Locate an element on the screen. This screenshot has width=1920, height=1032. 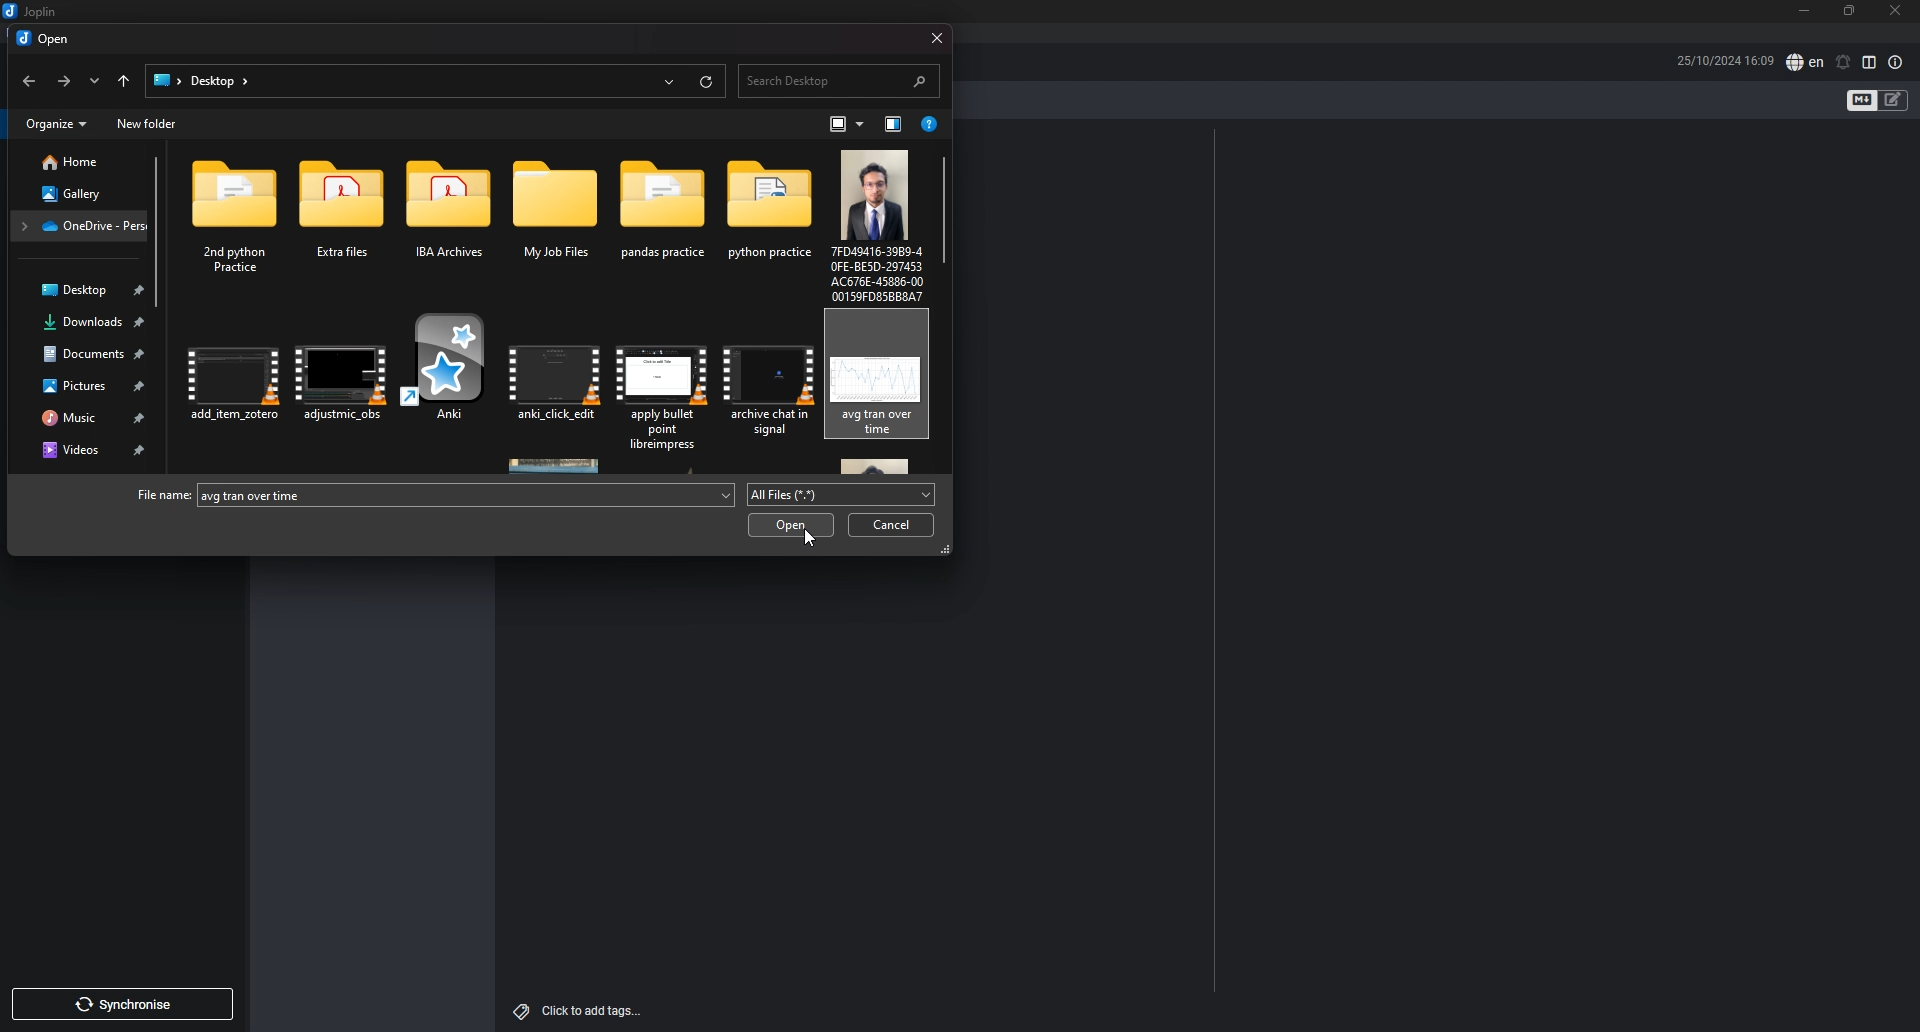
2nd Python Practice is located at coordinates (237, 222).